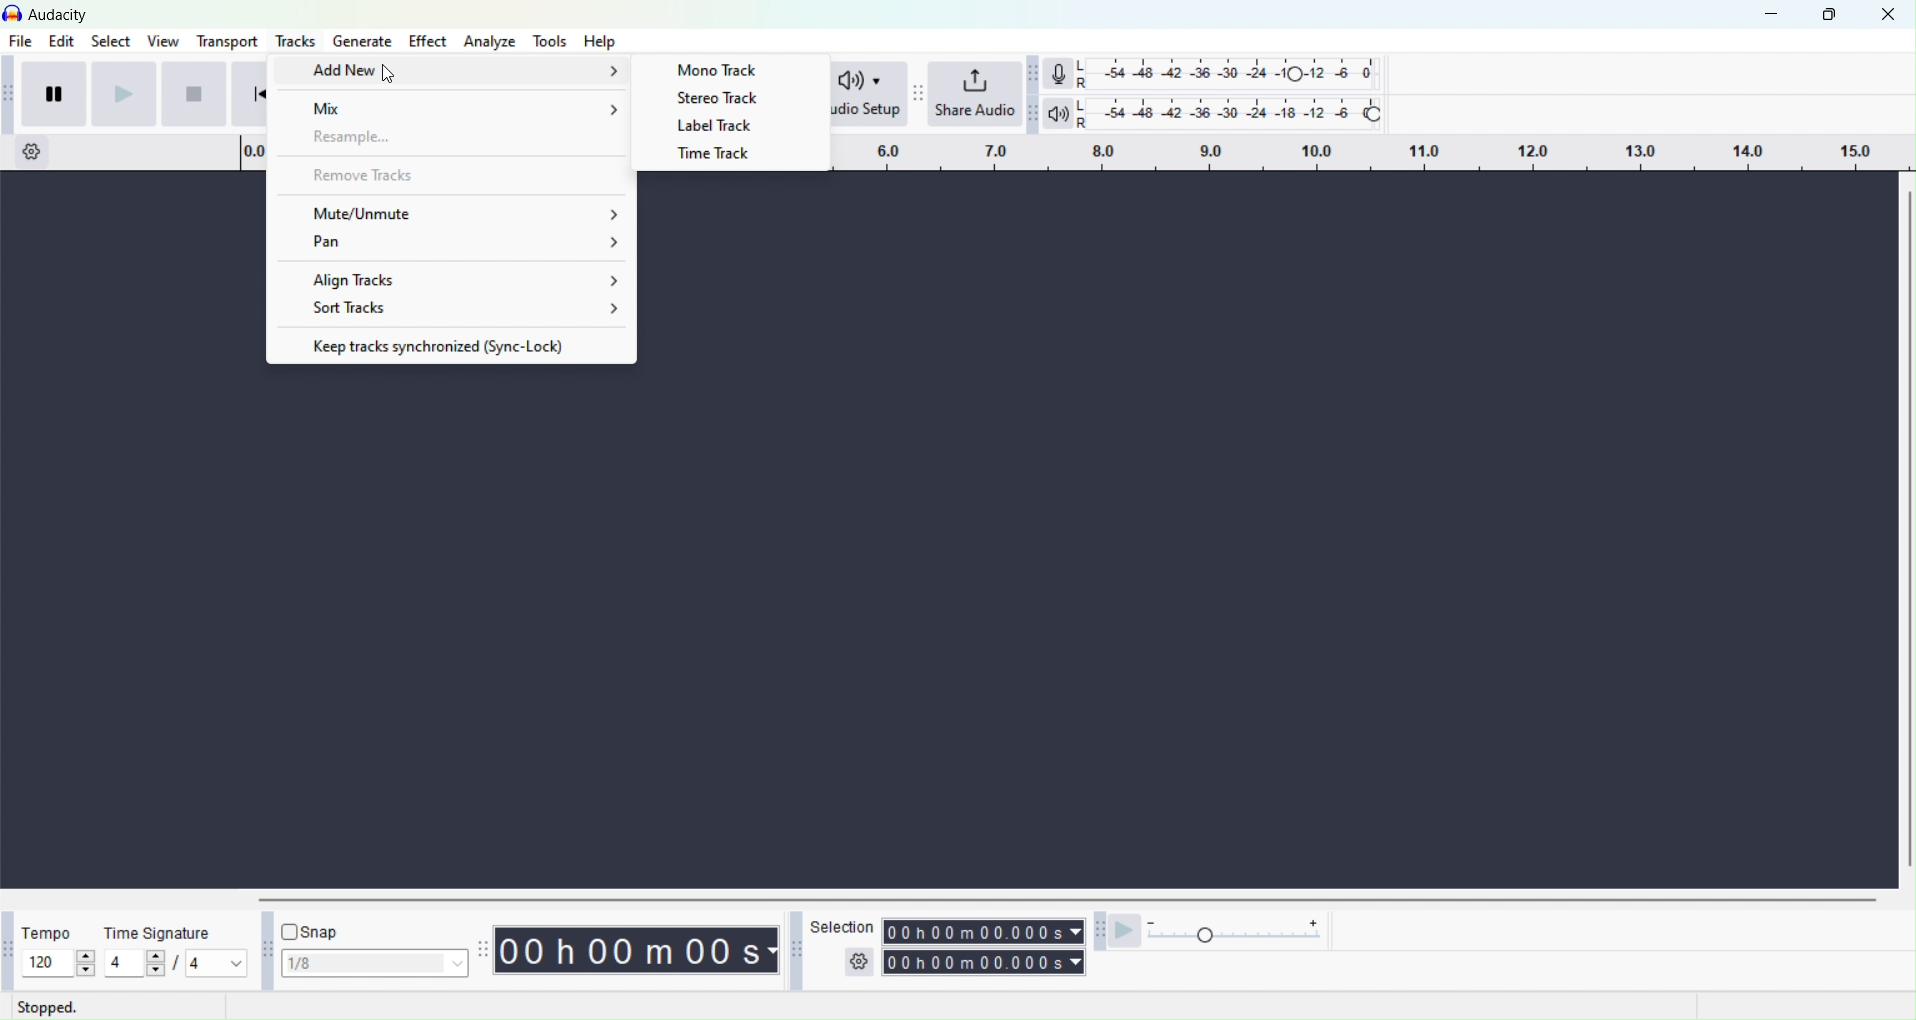  I want to click on Remove tools, so click(453, 175).